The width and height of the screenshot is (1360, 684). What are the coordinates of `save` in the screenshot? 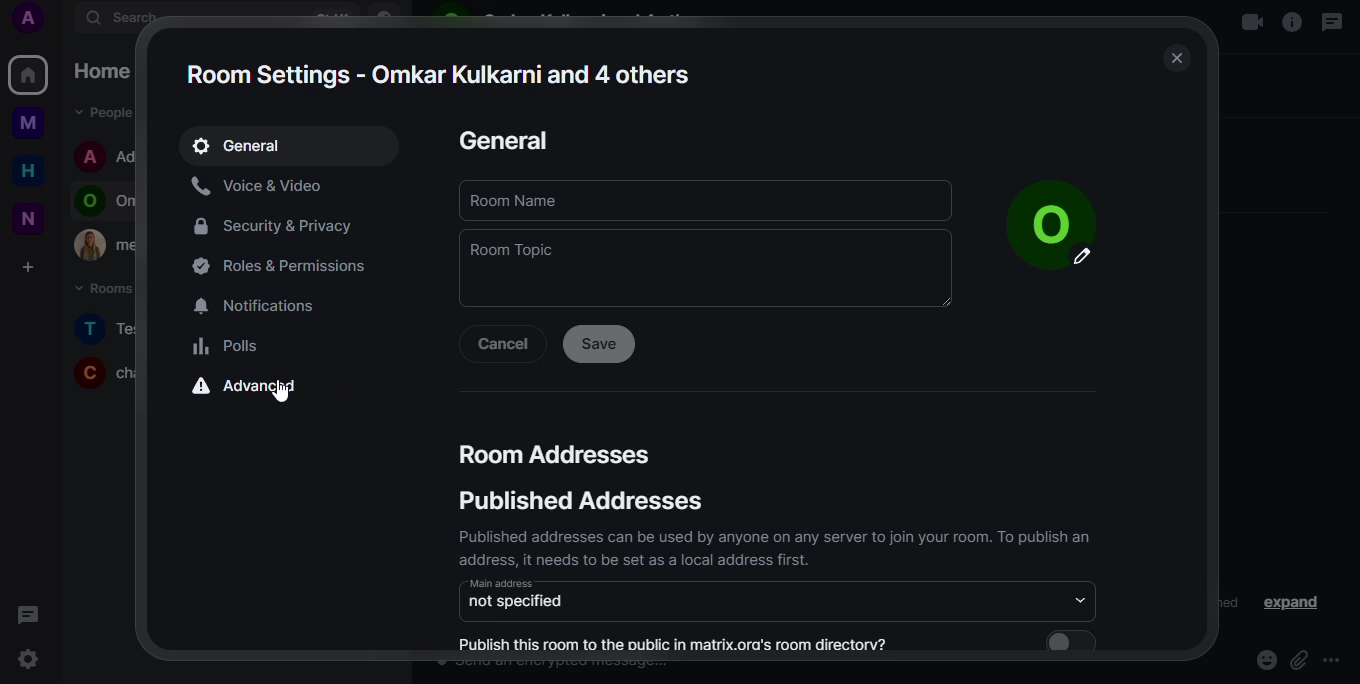 It's located at (600, 343).